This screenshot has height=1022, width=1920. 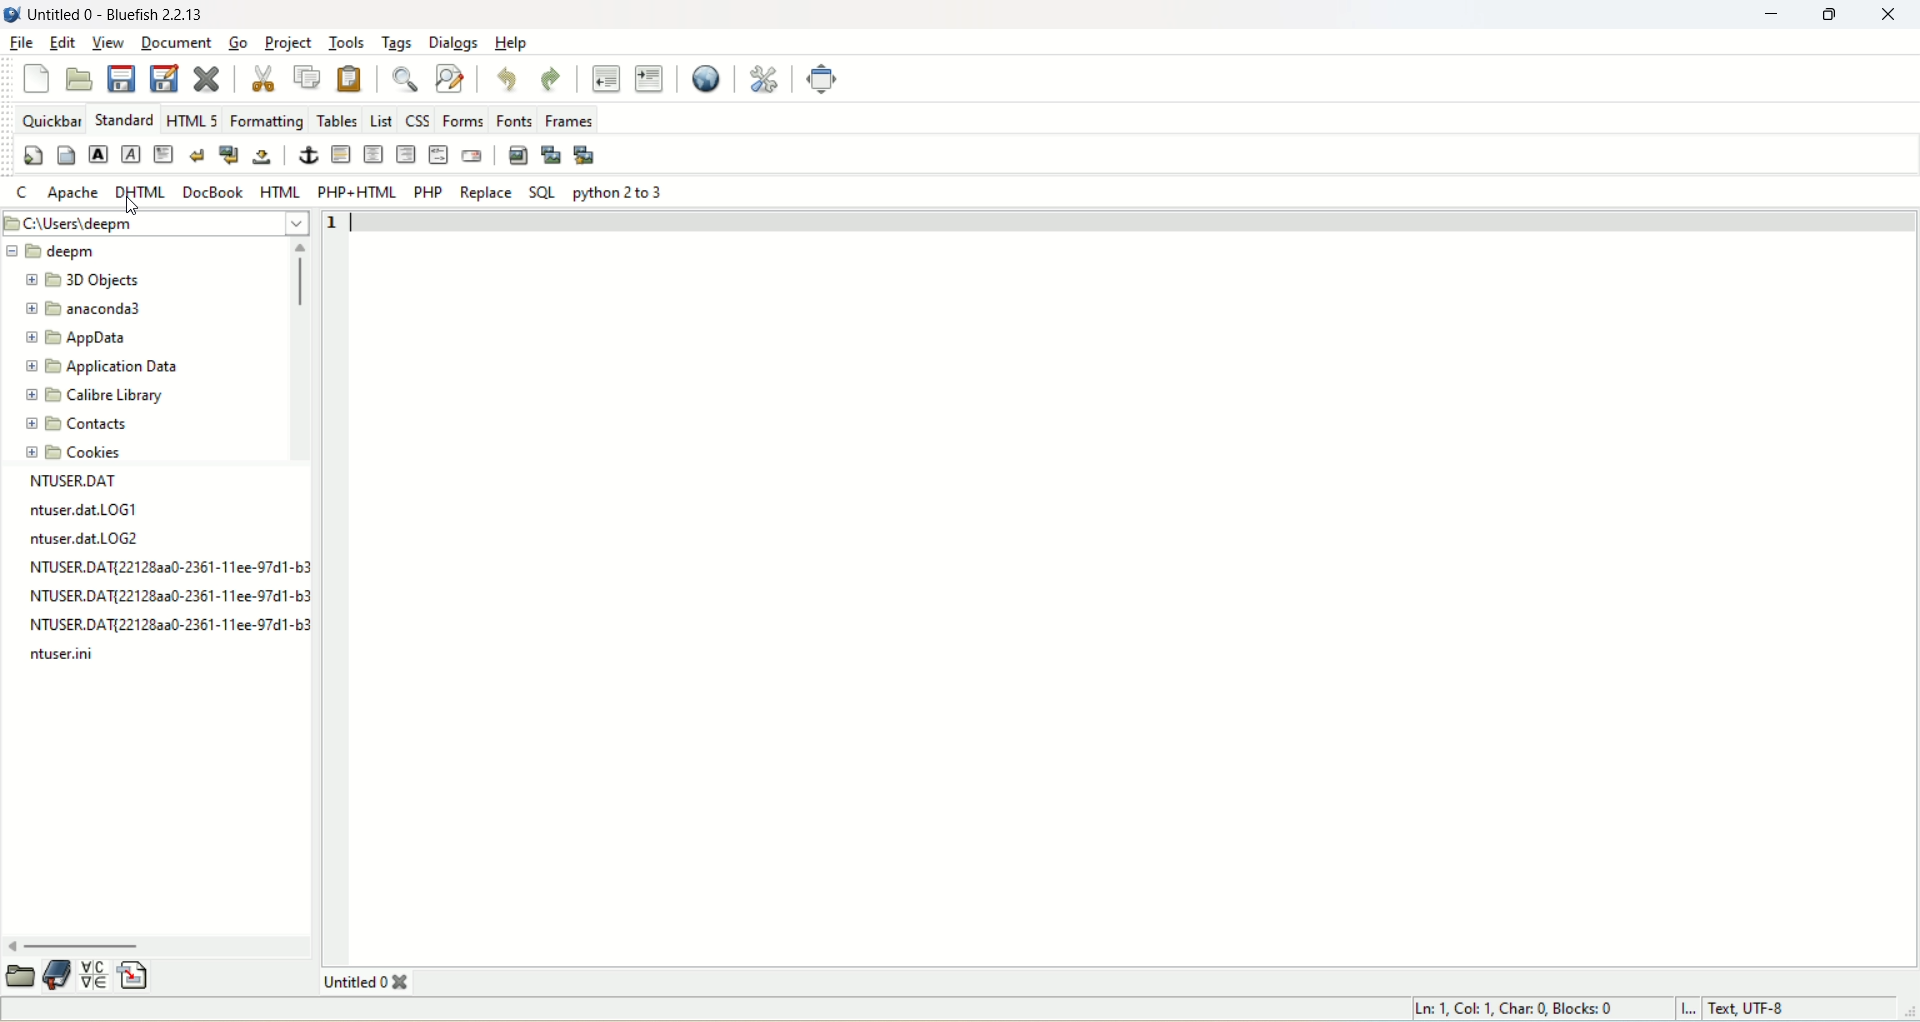 What do you see at coordinates (518, 119) in the screenshot?
I see `fonts` at bounding box center [518, 119].